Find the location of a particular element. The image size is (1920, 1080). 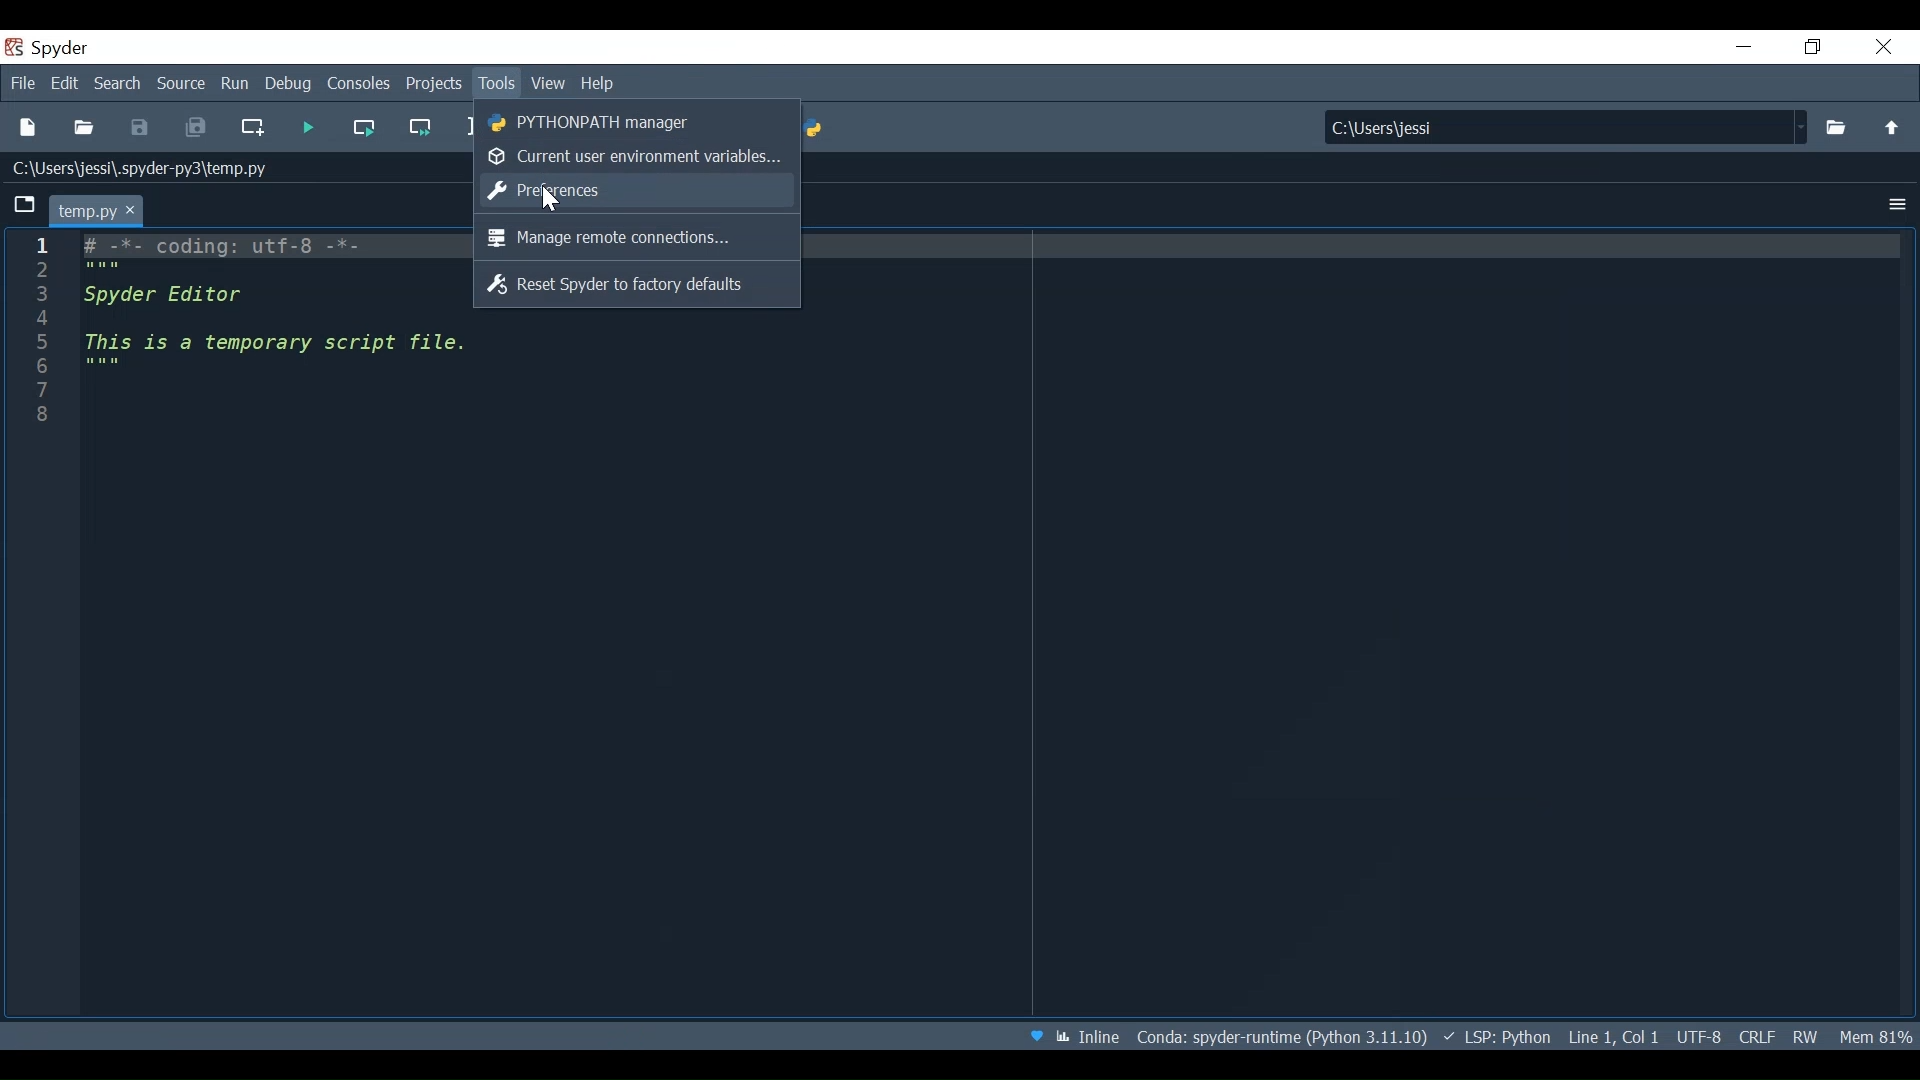

PYTHONPATH Manager is located at coordinates (638, 120).